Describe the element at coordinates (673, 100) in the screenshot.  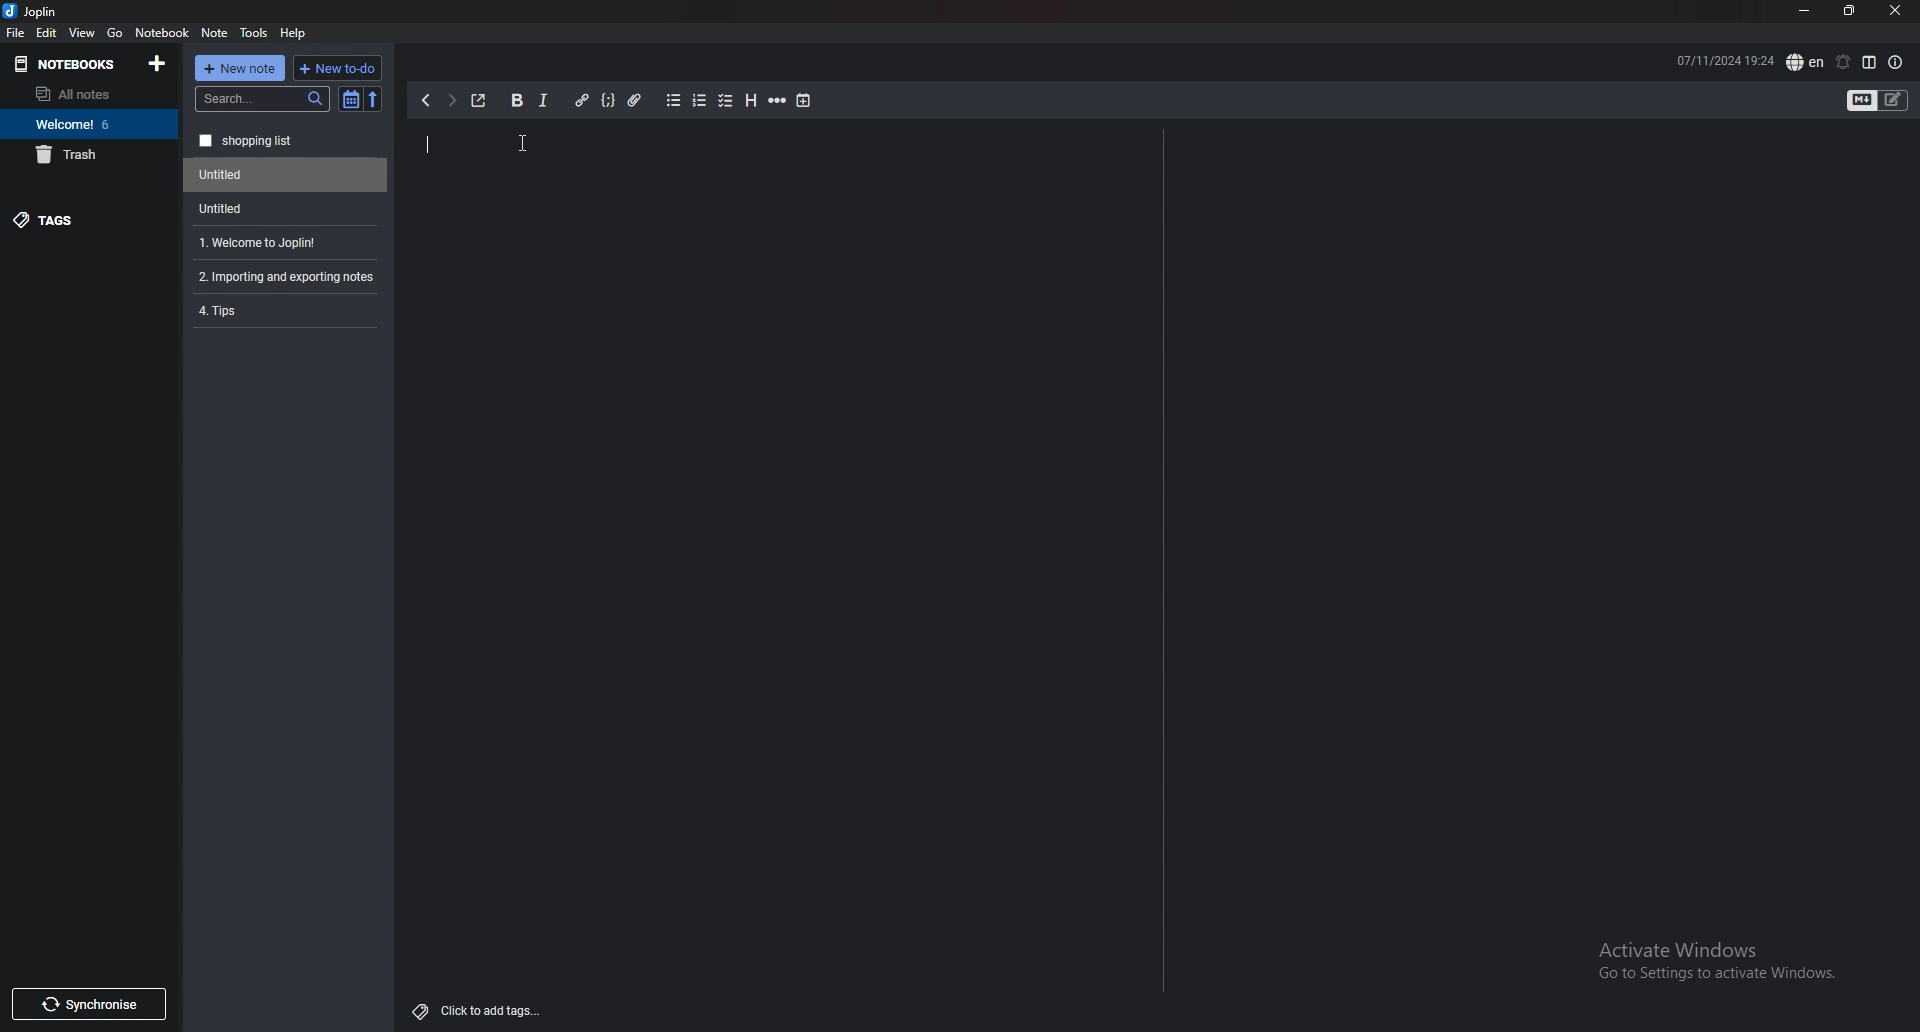
I see `bullet list` at that location.